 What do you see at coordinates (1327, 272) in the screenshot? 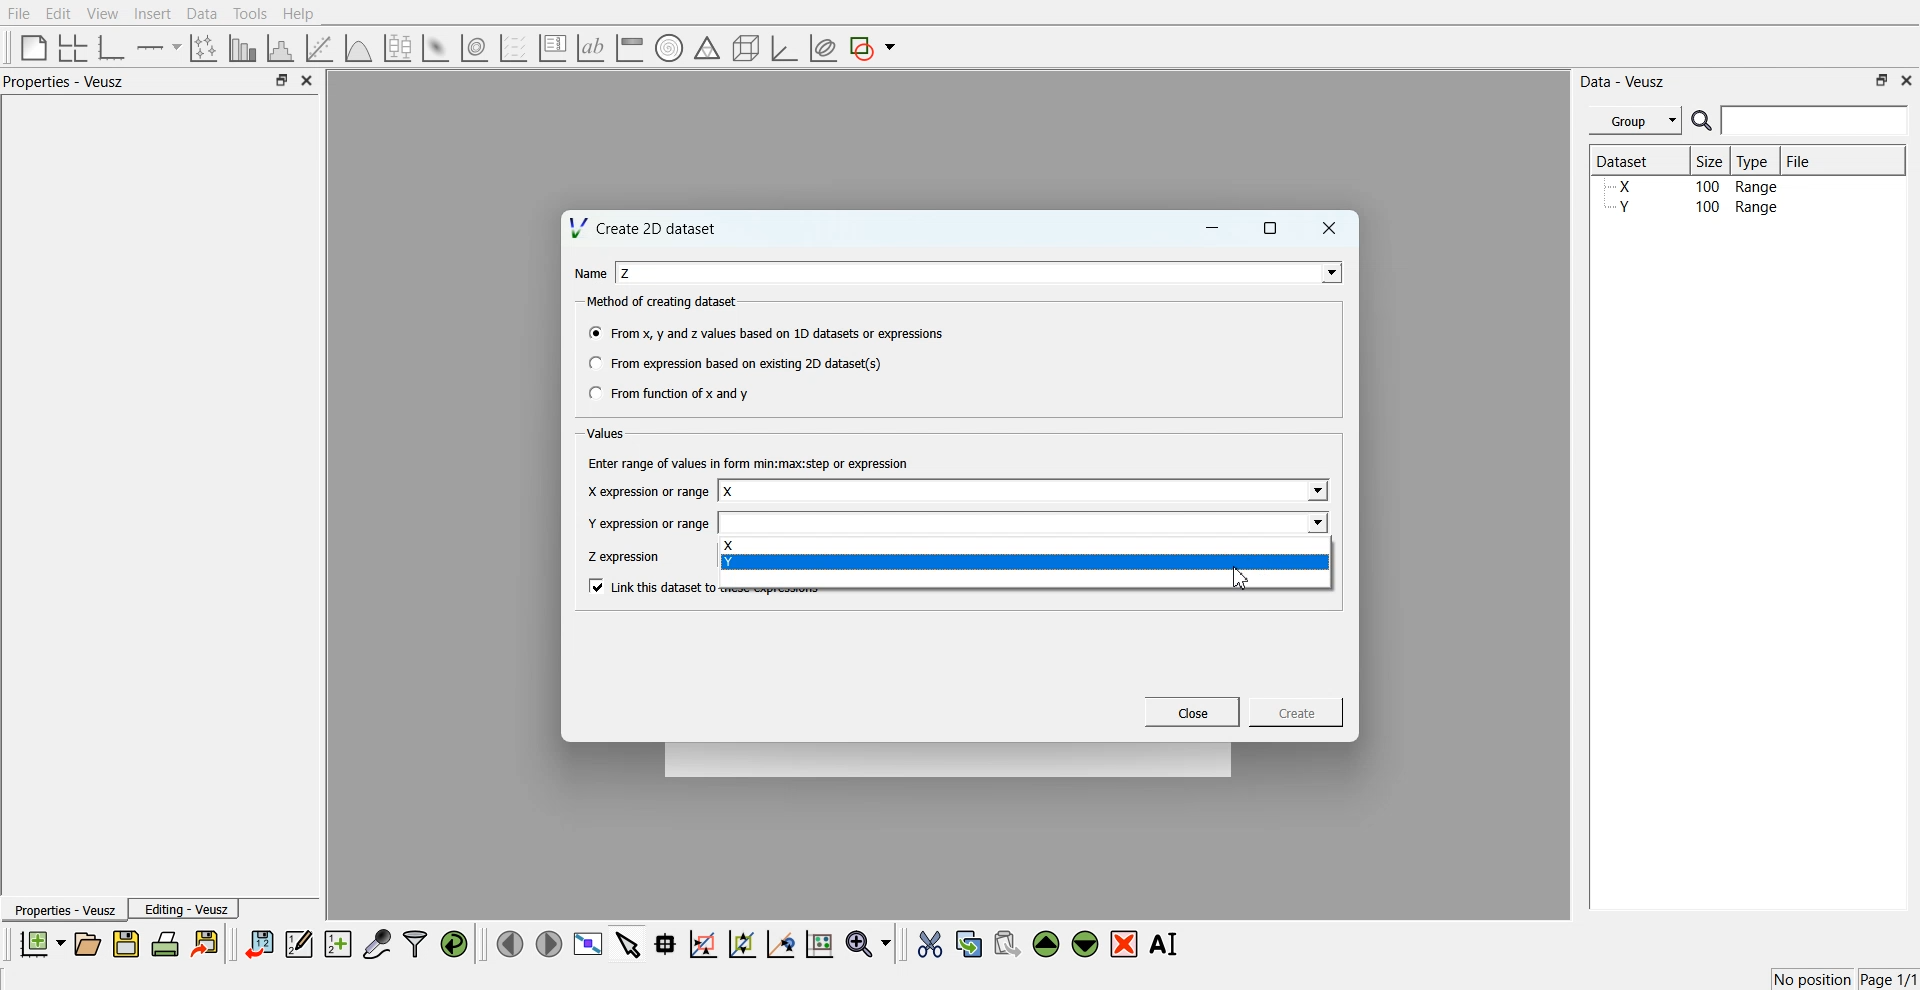
I see `Drop down` at bounding box center [1327, 272].